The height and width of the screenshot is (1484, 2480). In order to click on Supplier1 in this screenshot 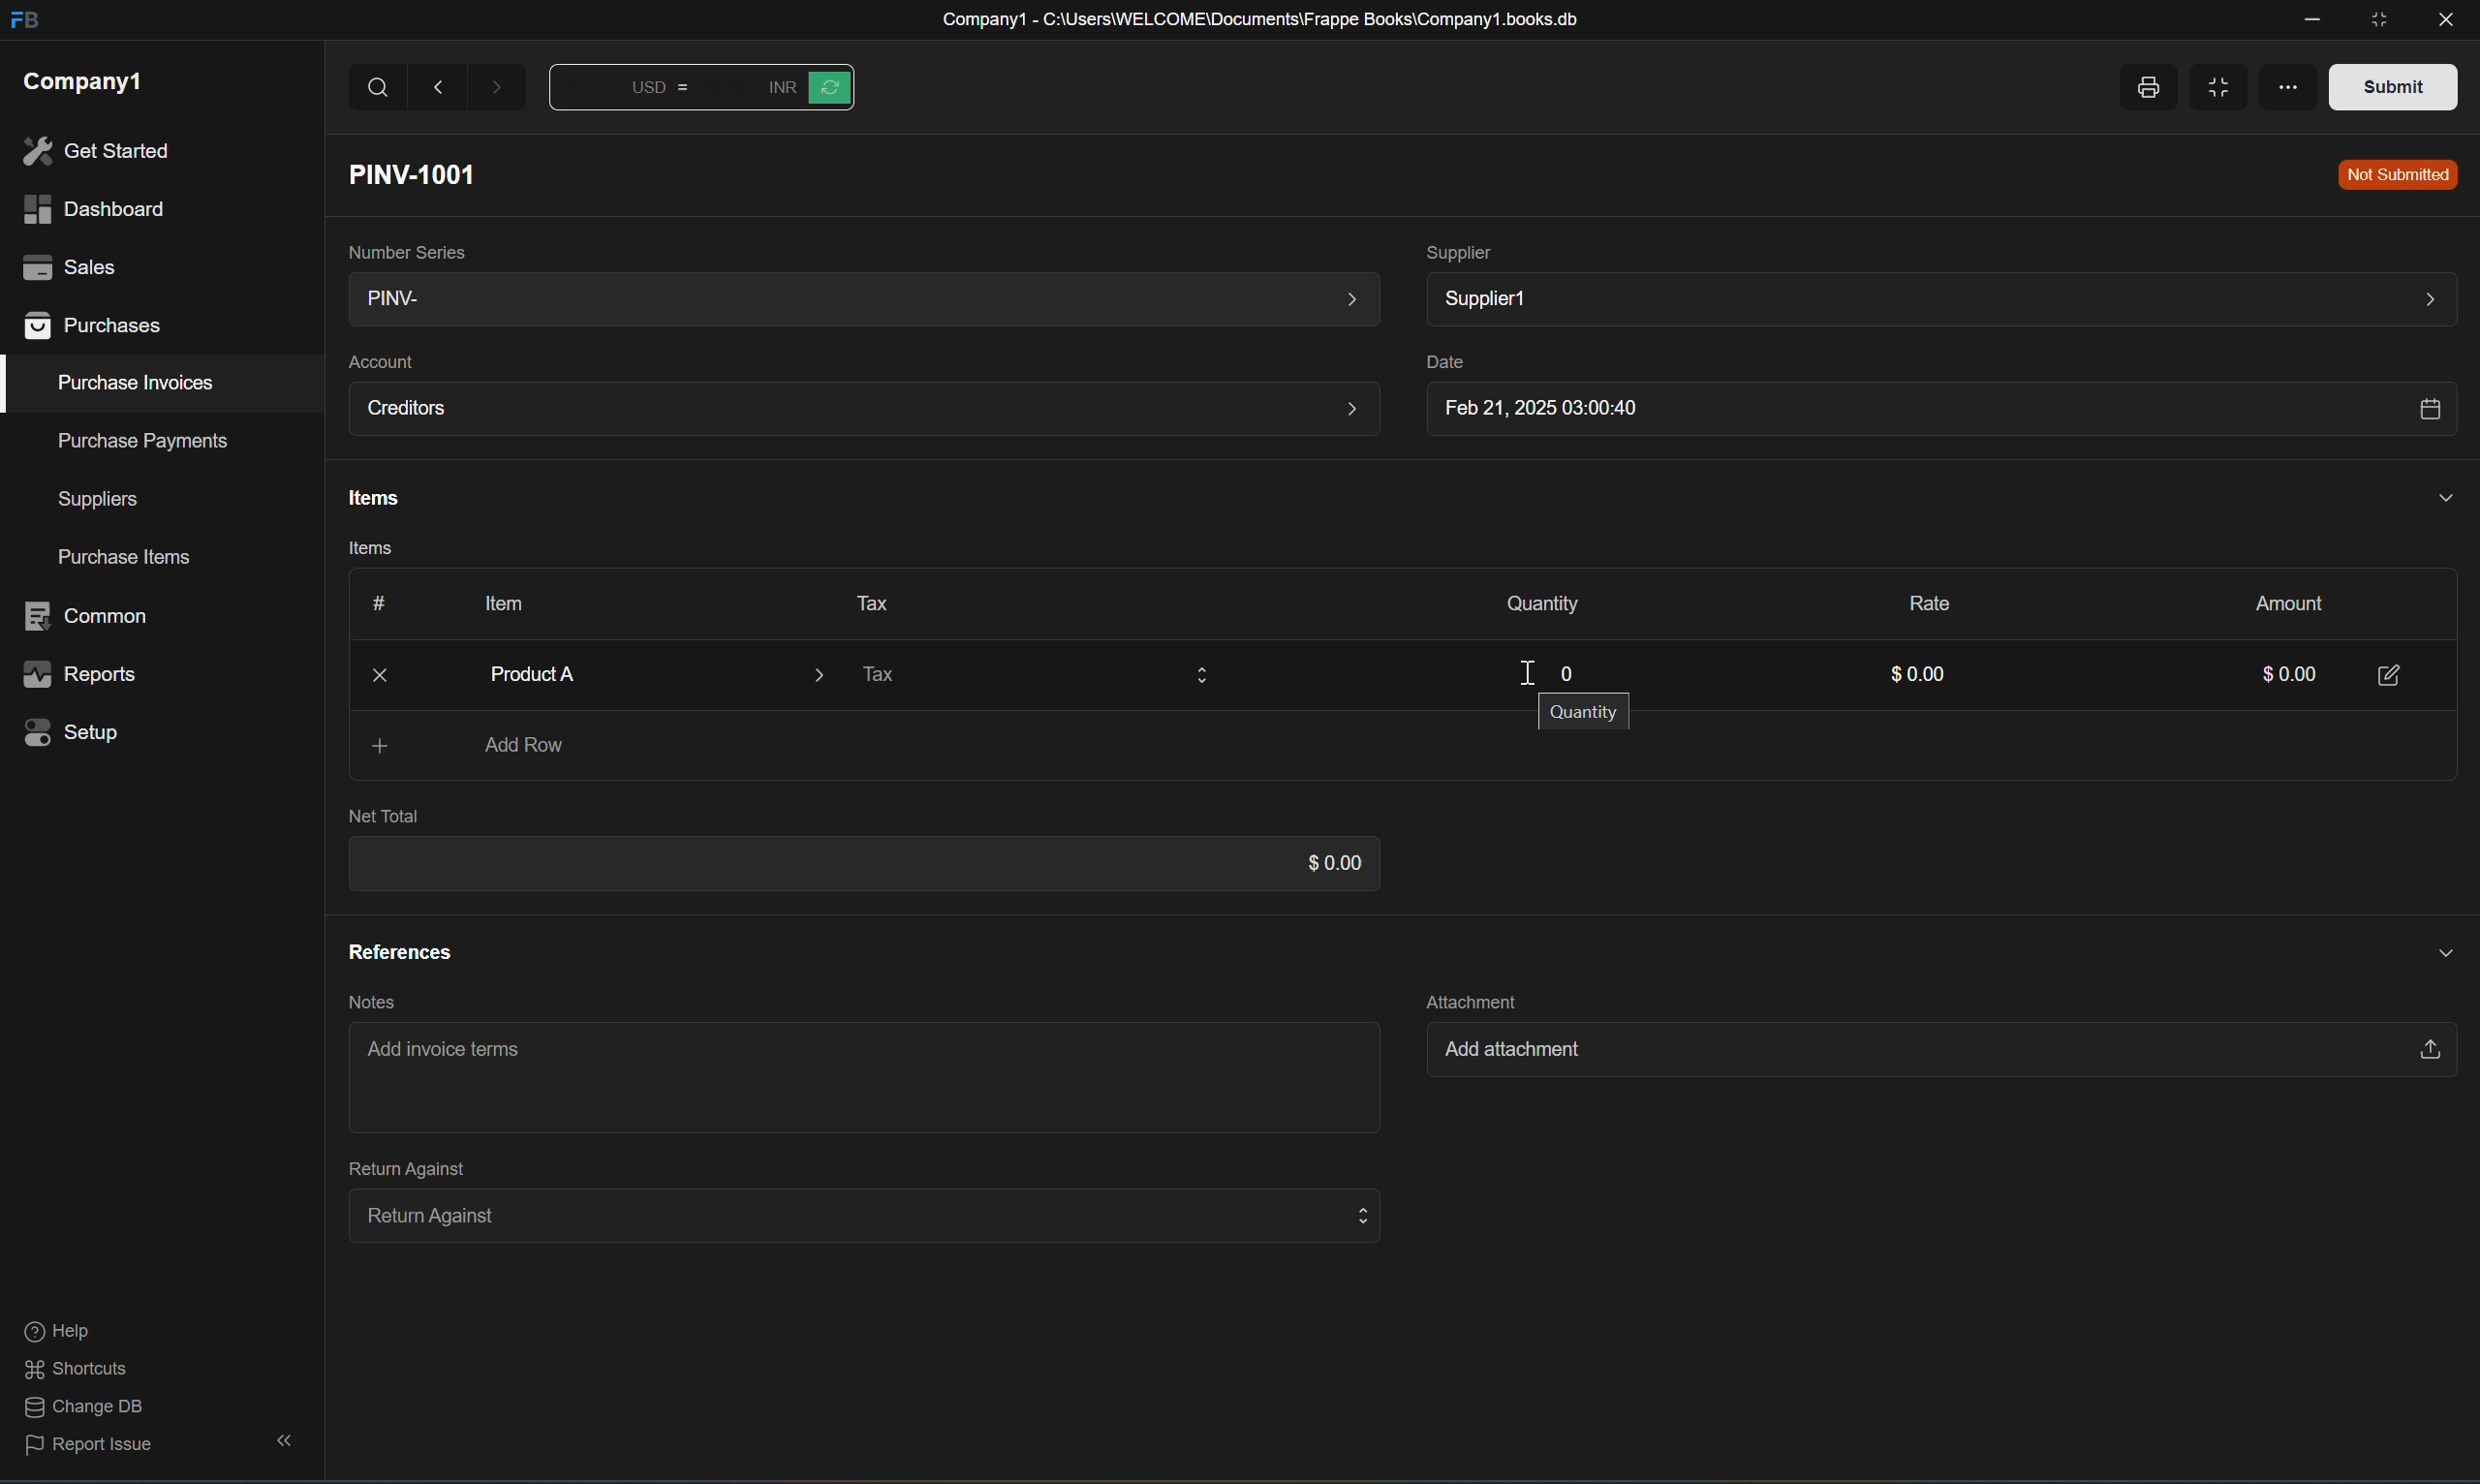, I will do `click(1938, 298)`.